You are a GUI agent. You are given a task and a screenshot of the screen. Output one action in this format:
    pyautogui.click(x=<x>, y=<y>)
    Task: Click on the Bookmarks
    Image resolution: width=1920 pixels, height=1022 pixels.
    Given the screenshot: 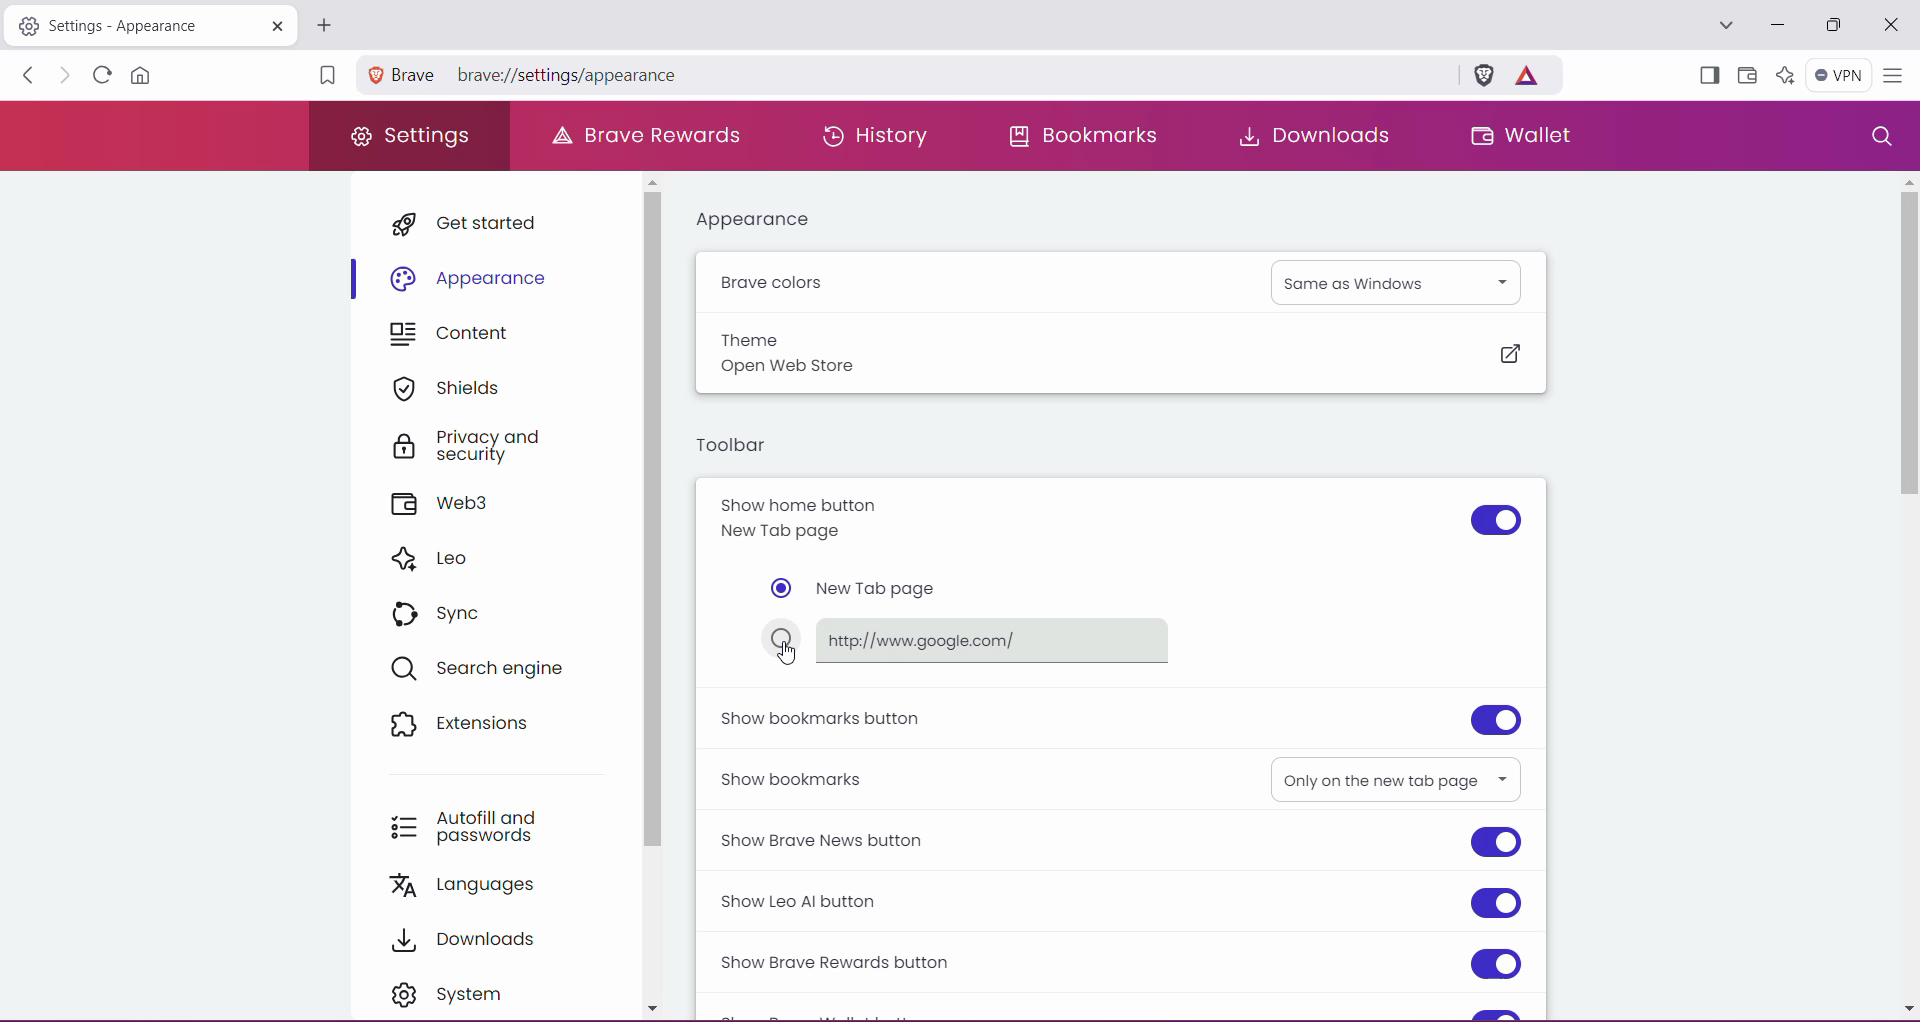 What is the action you would take?
    pyautogui.click(x=1085, y=135)
    